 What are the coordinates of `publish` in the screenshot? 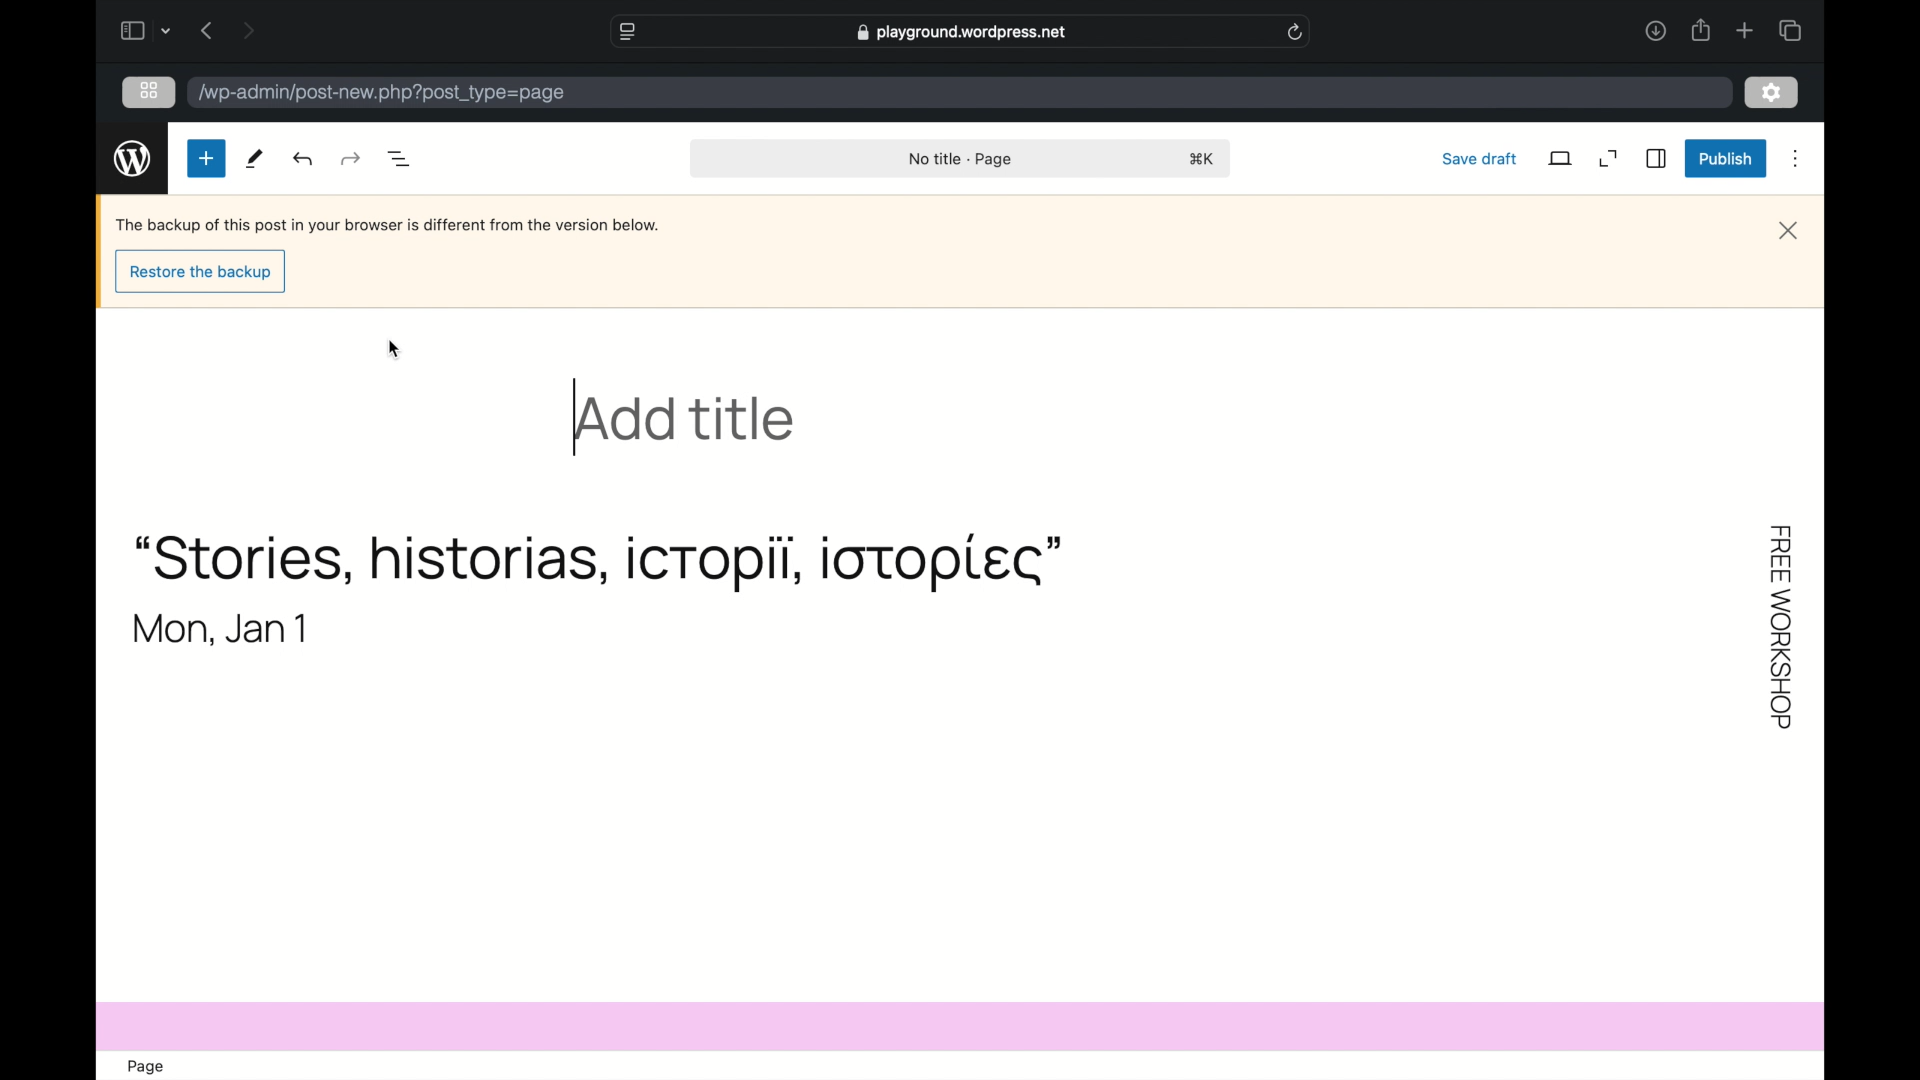 It's located at (1723, 158).